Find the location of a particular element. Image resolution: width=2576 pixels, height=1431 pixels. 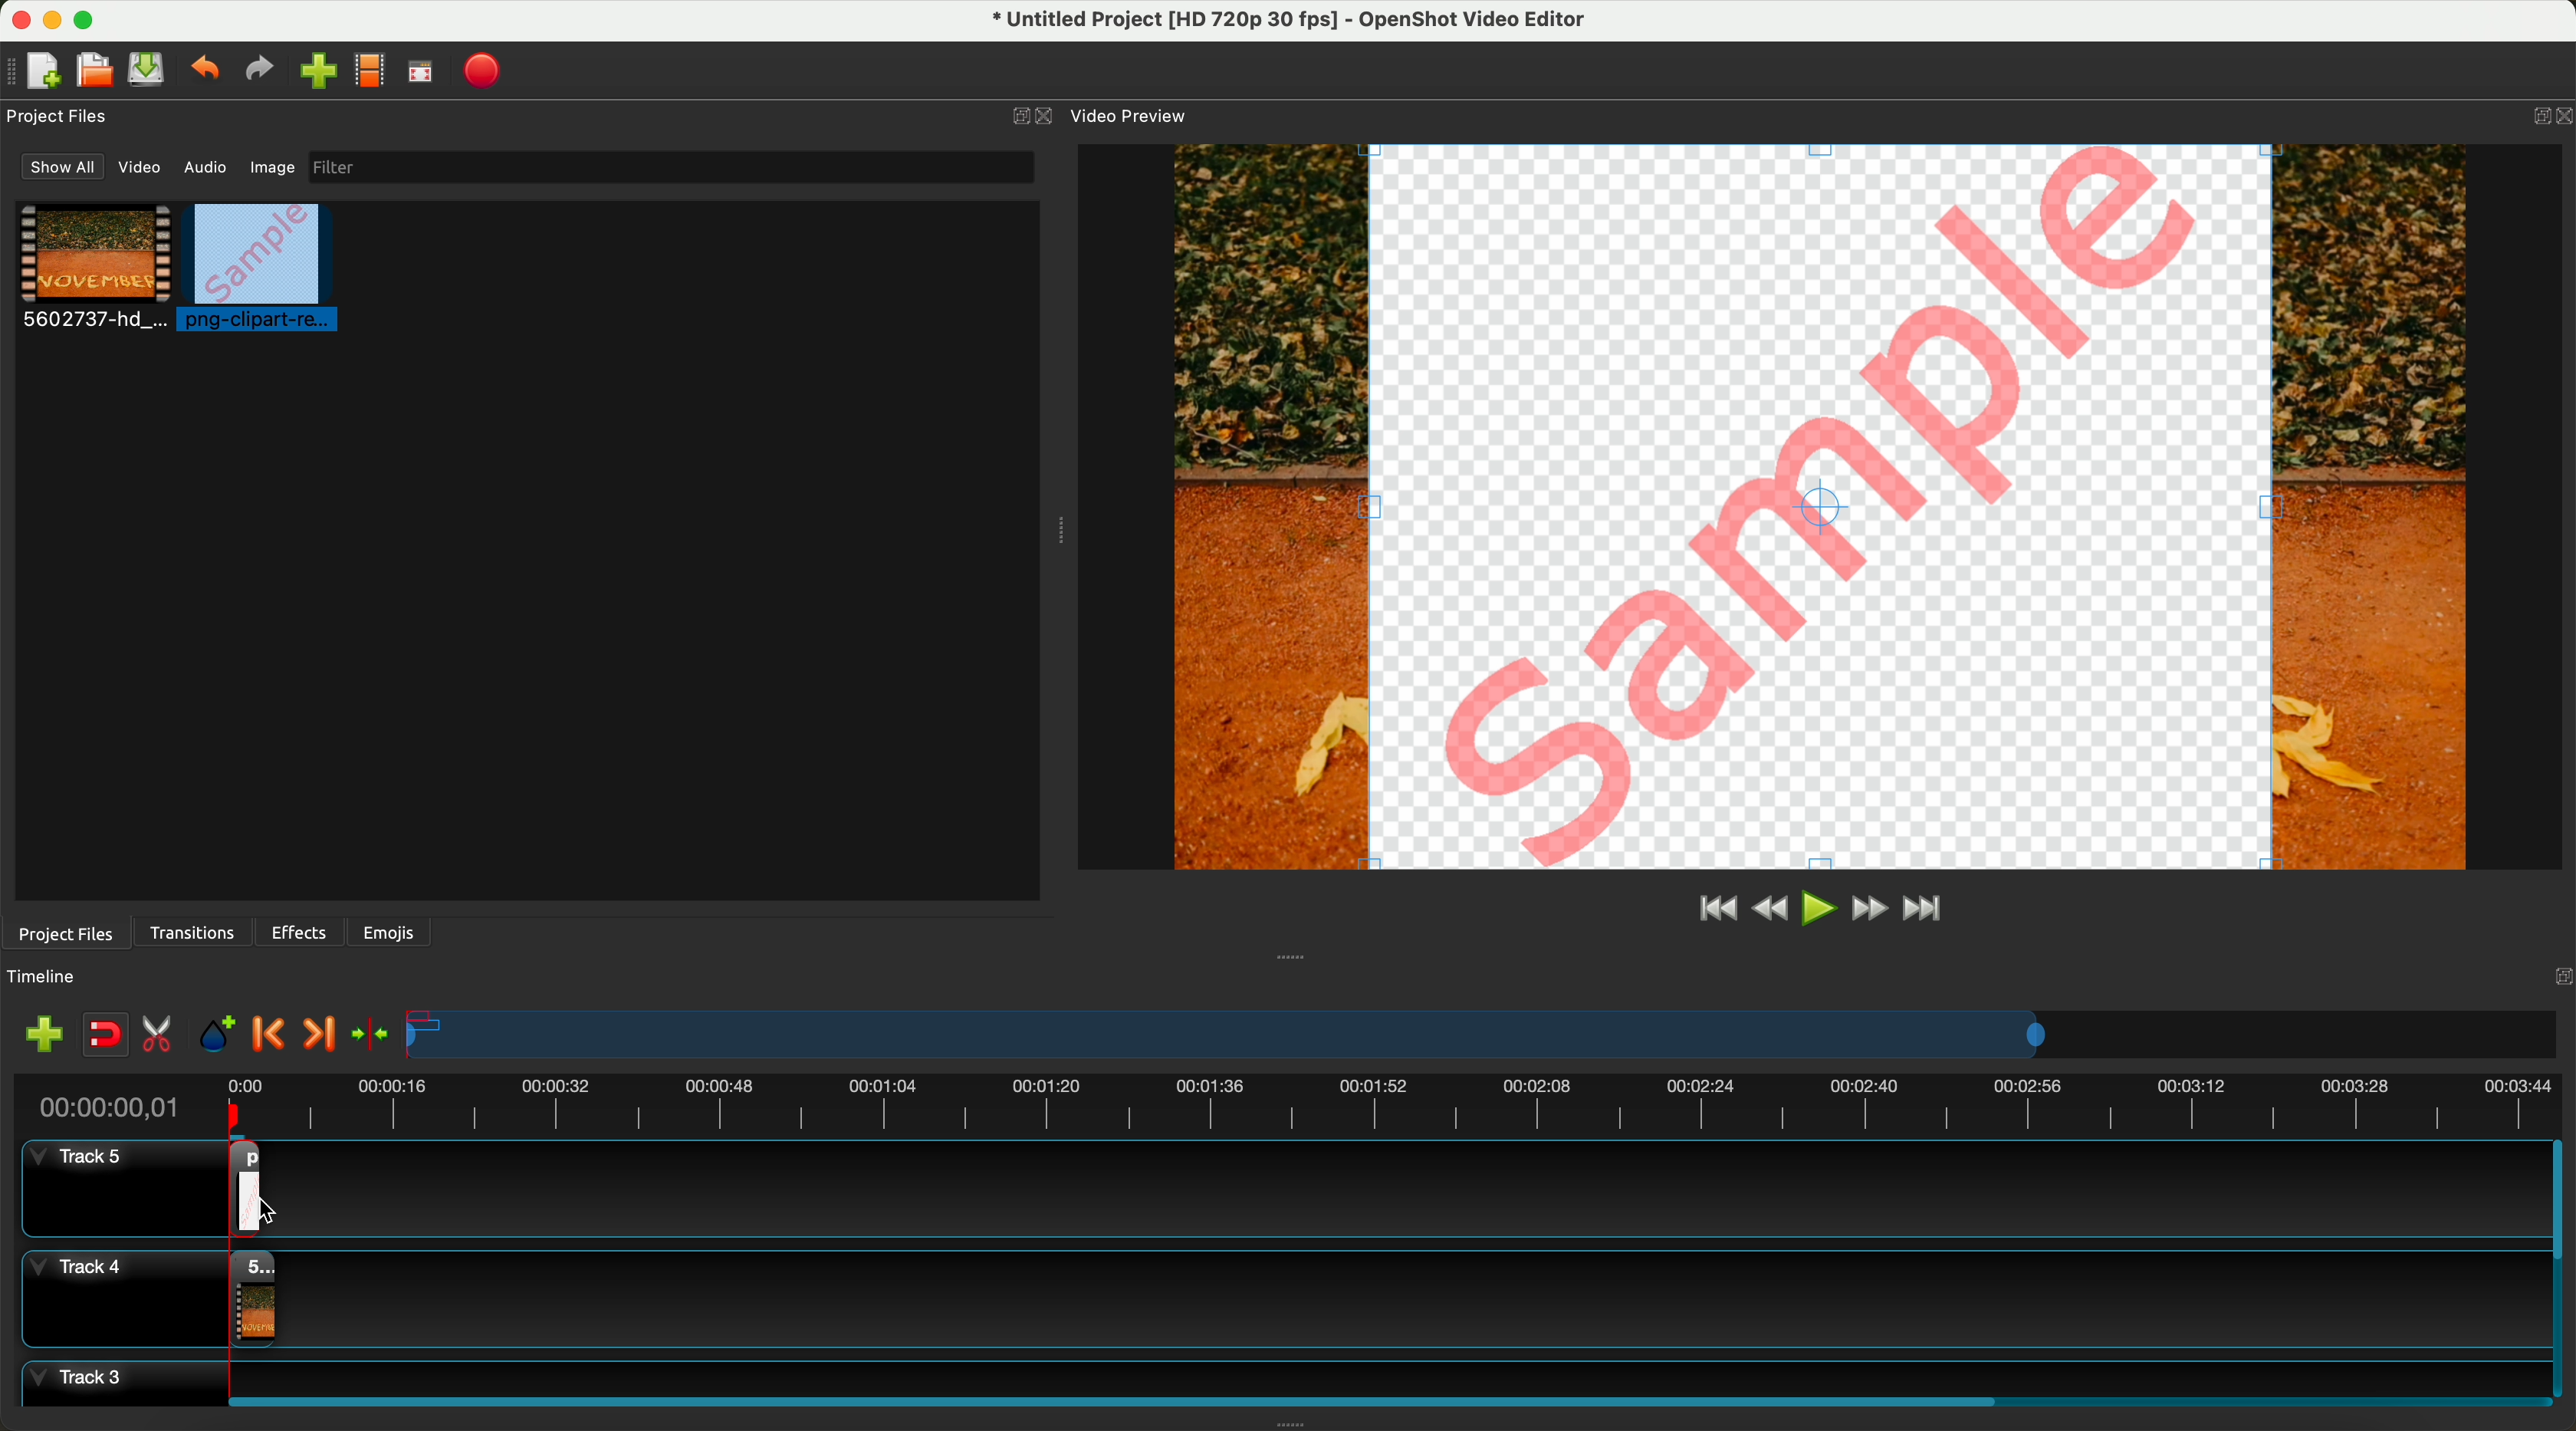

enable razor is located at coordinates (162, 1038).